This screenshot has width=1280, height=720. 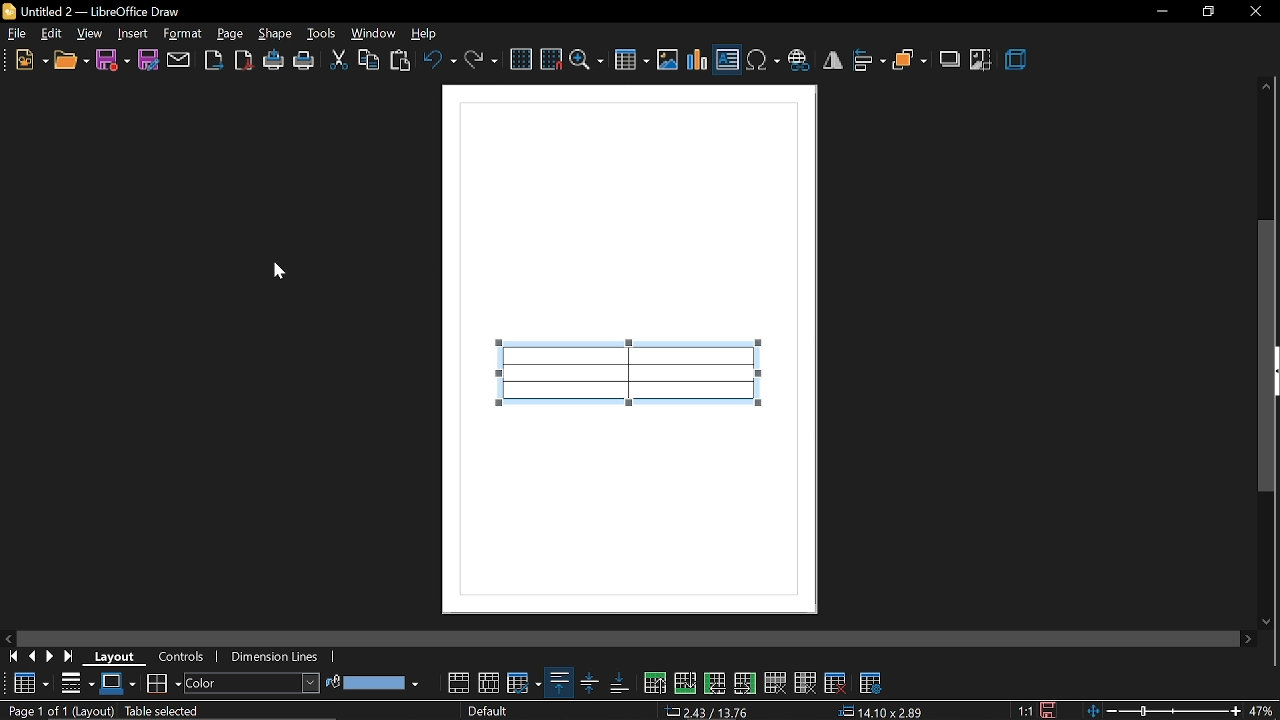 I want to click on area style, so click(x=251, y=683).